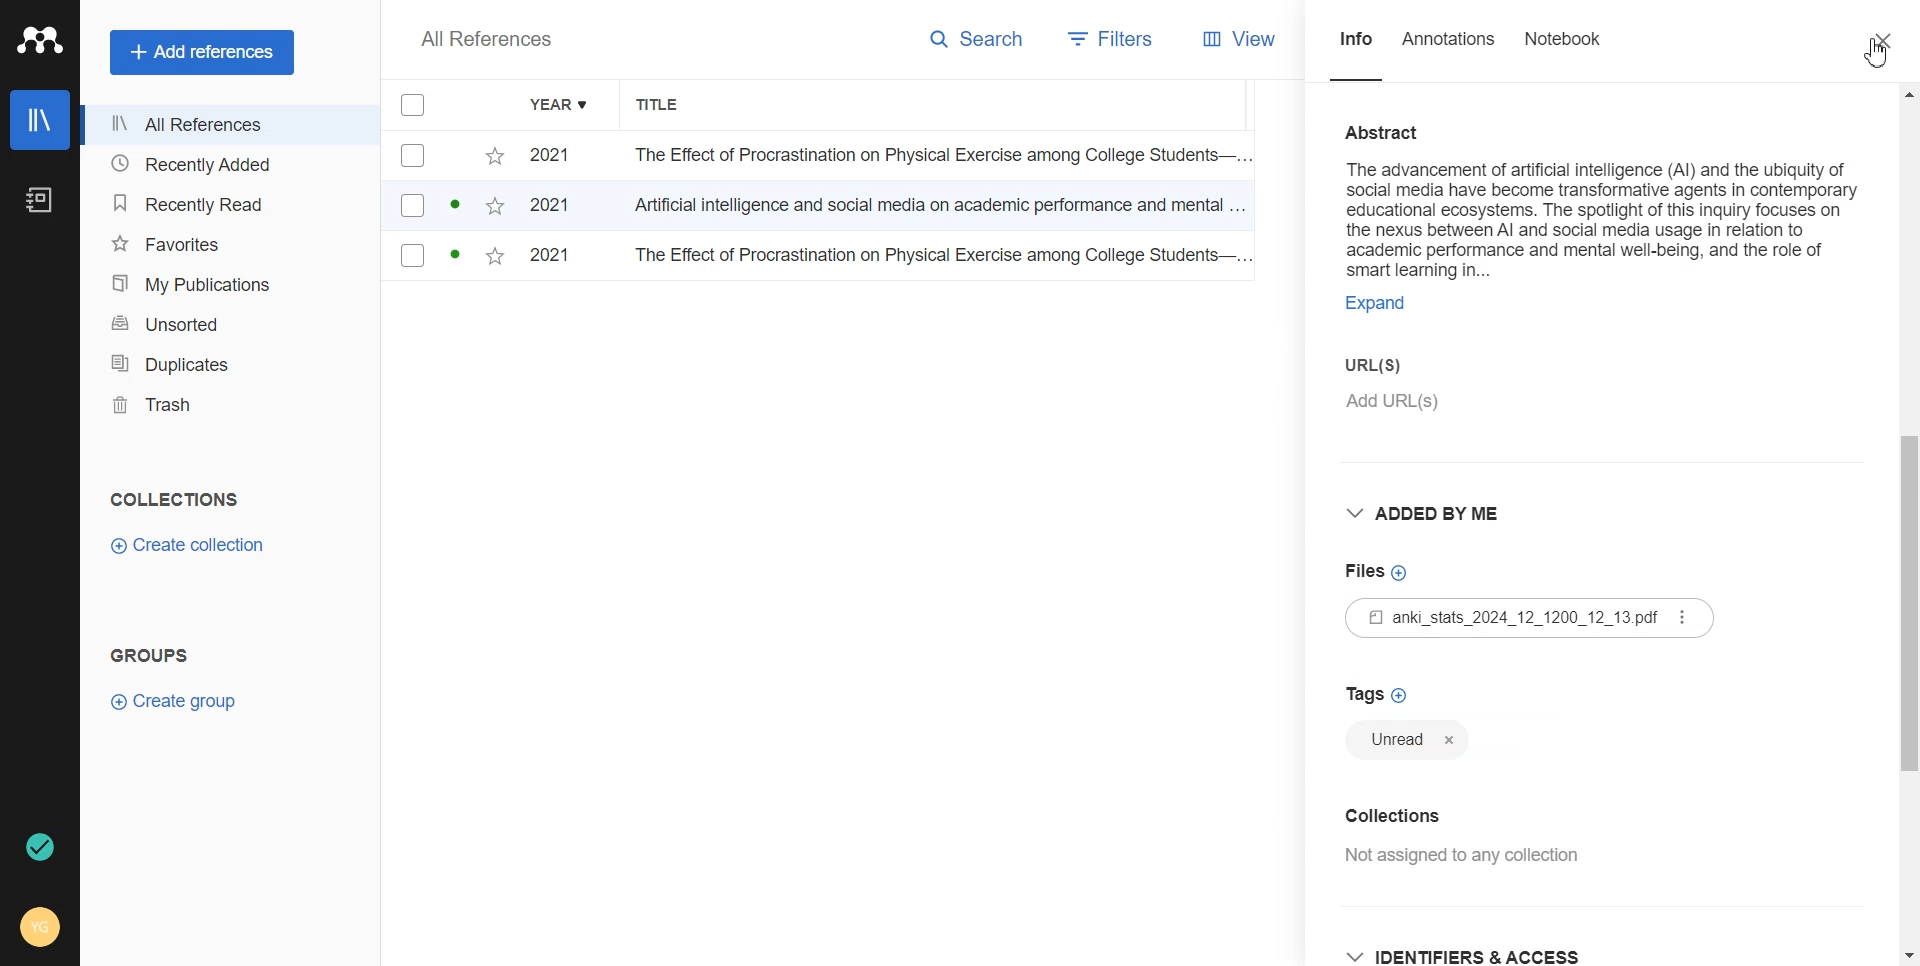 The height and width of the screenshot is (966, 1920). Describe the element at coordinates (39, 927) in the screenshot. I see `Account` at that location.